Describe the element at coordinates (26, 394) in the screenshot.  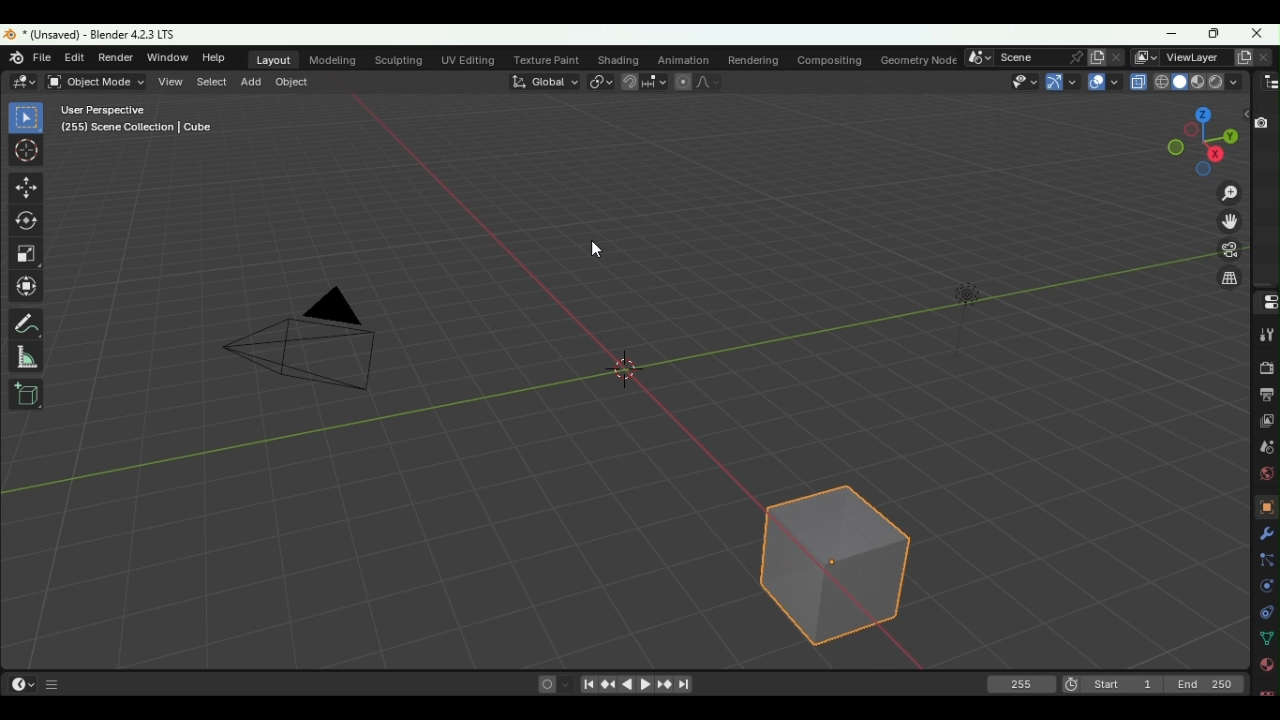
I see `Add cube` at that location.